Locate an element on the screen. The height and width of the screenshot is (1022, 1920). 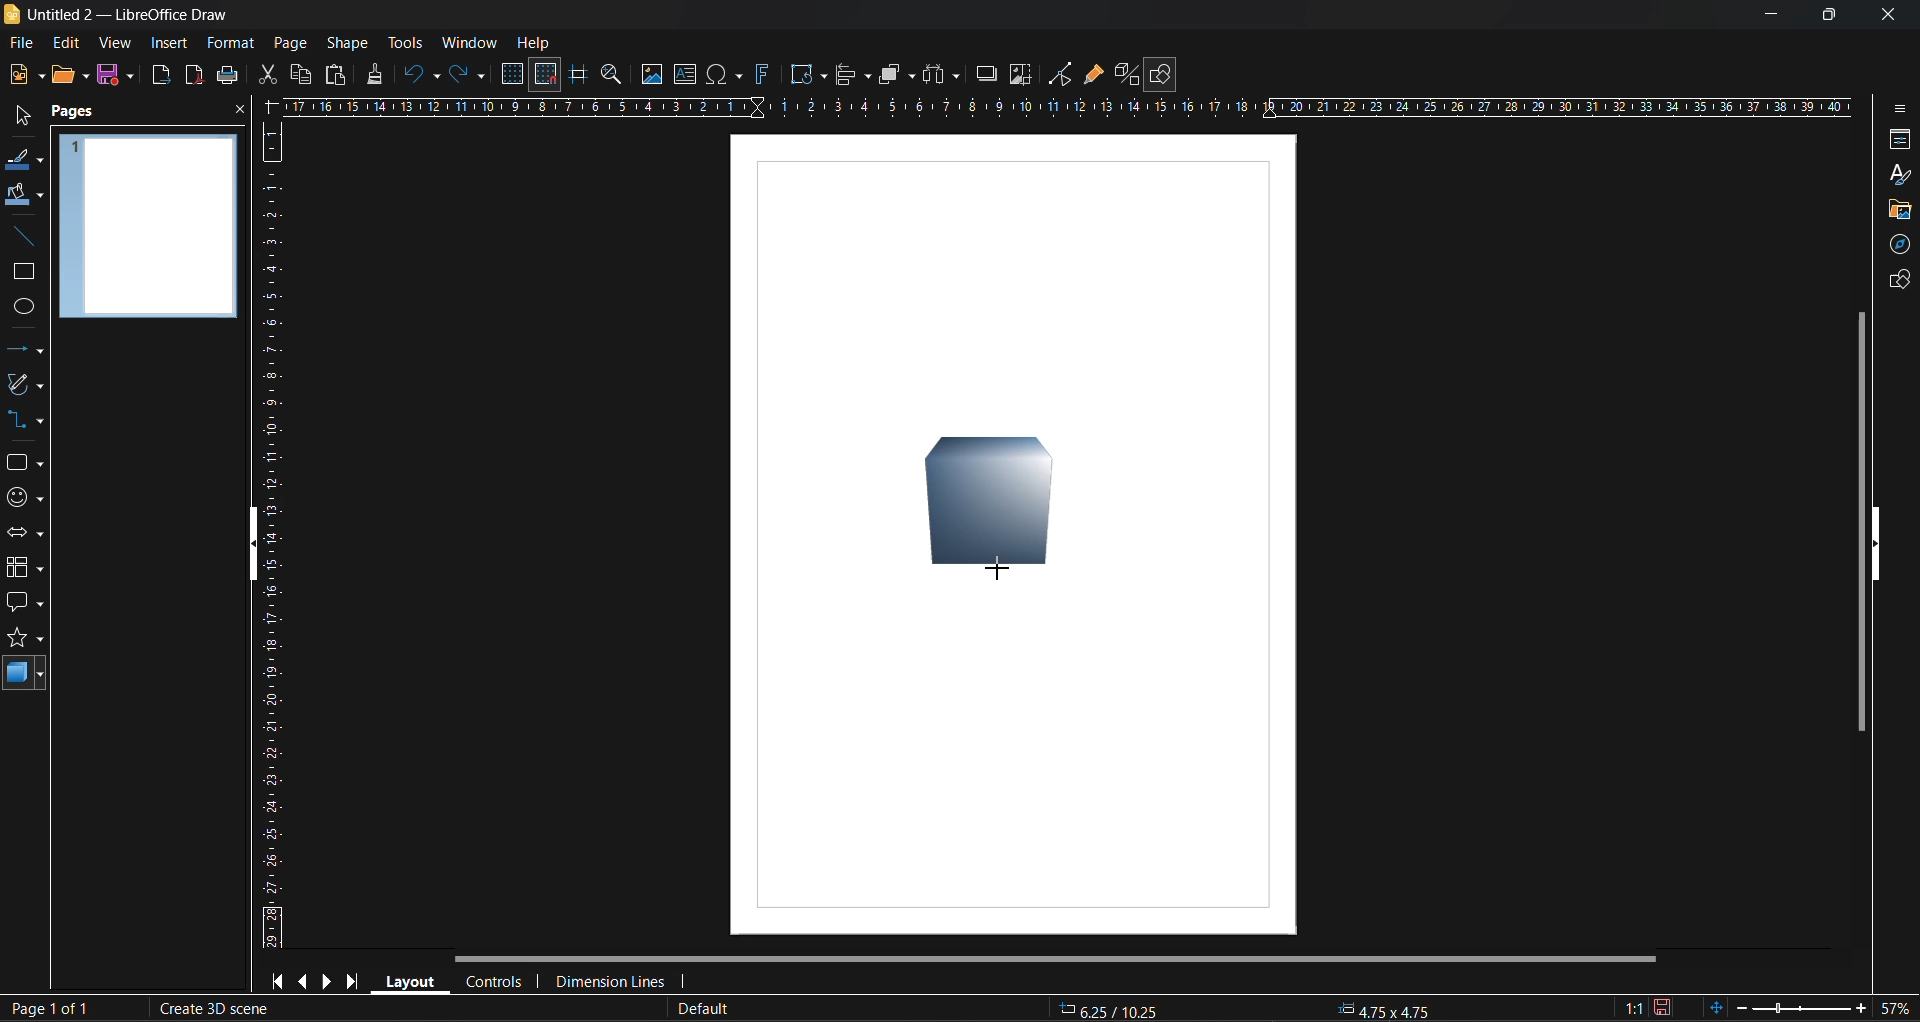
file is located at coordinates (28, 42).